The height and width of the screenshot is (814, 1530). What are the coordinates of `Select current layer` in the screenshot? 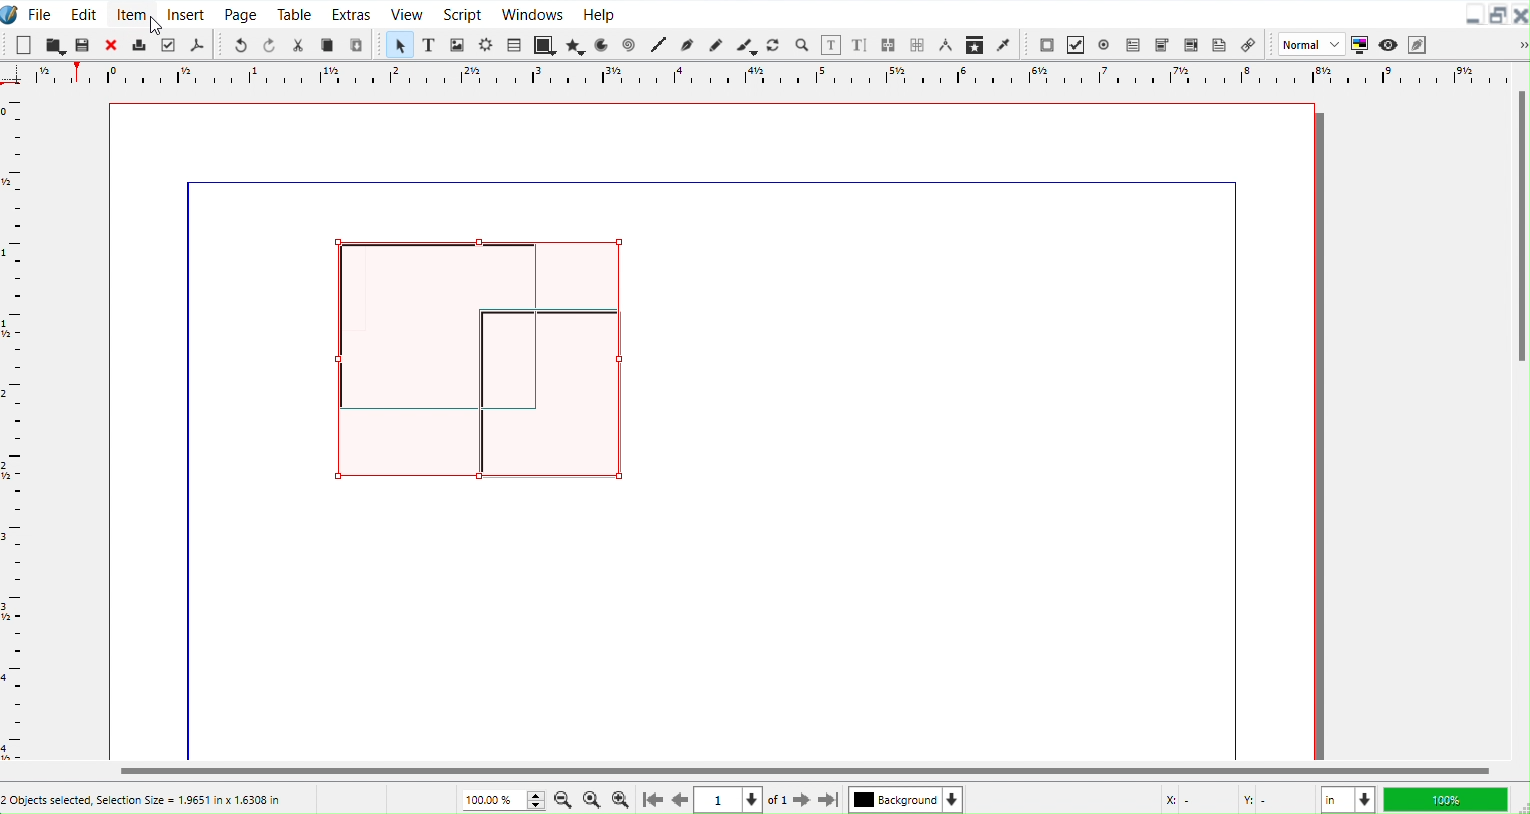 It's located at (906, 799).